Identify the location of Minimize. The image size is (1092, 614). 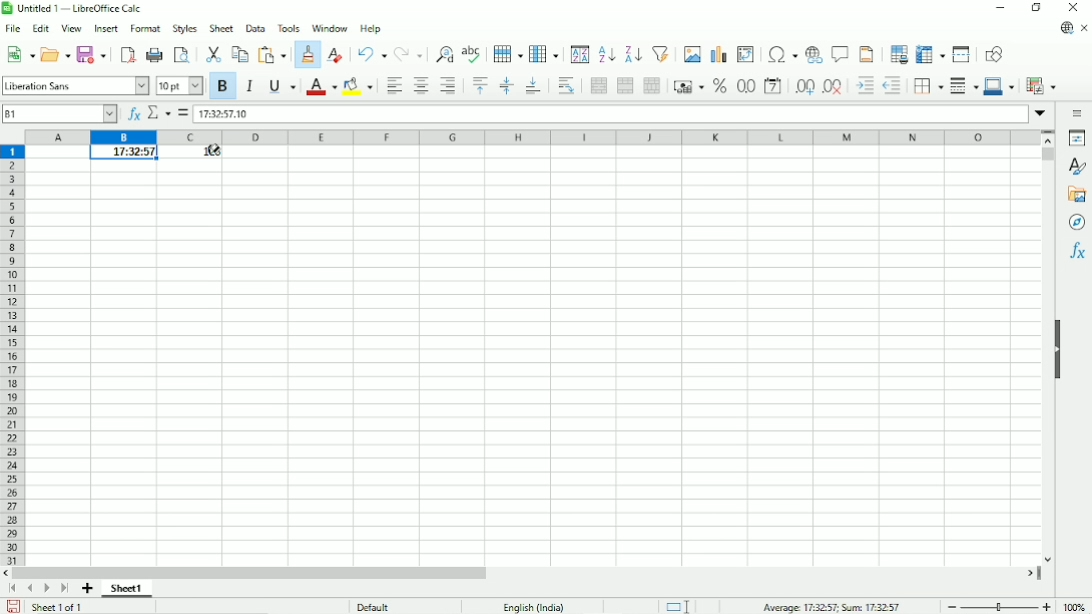
(1000, 7).